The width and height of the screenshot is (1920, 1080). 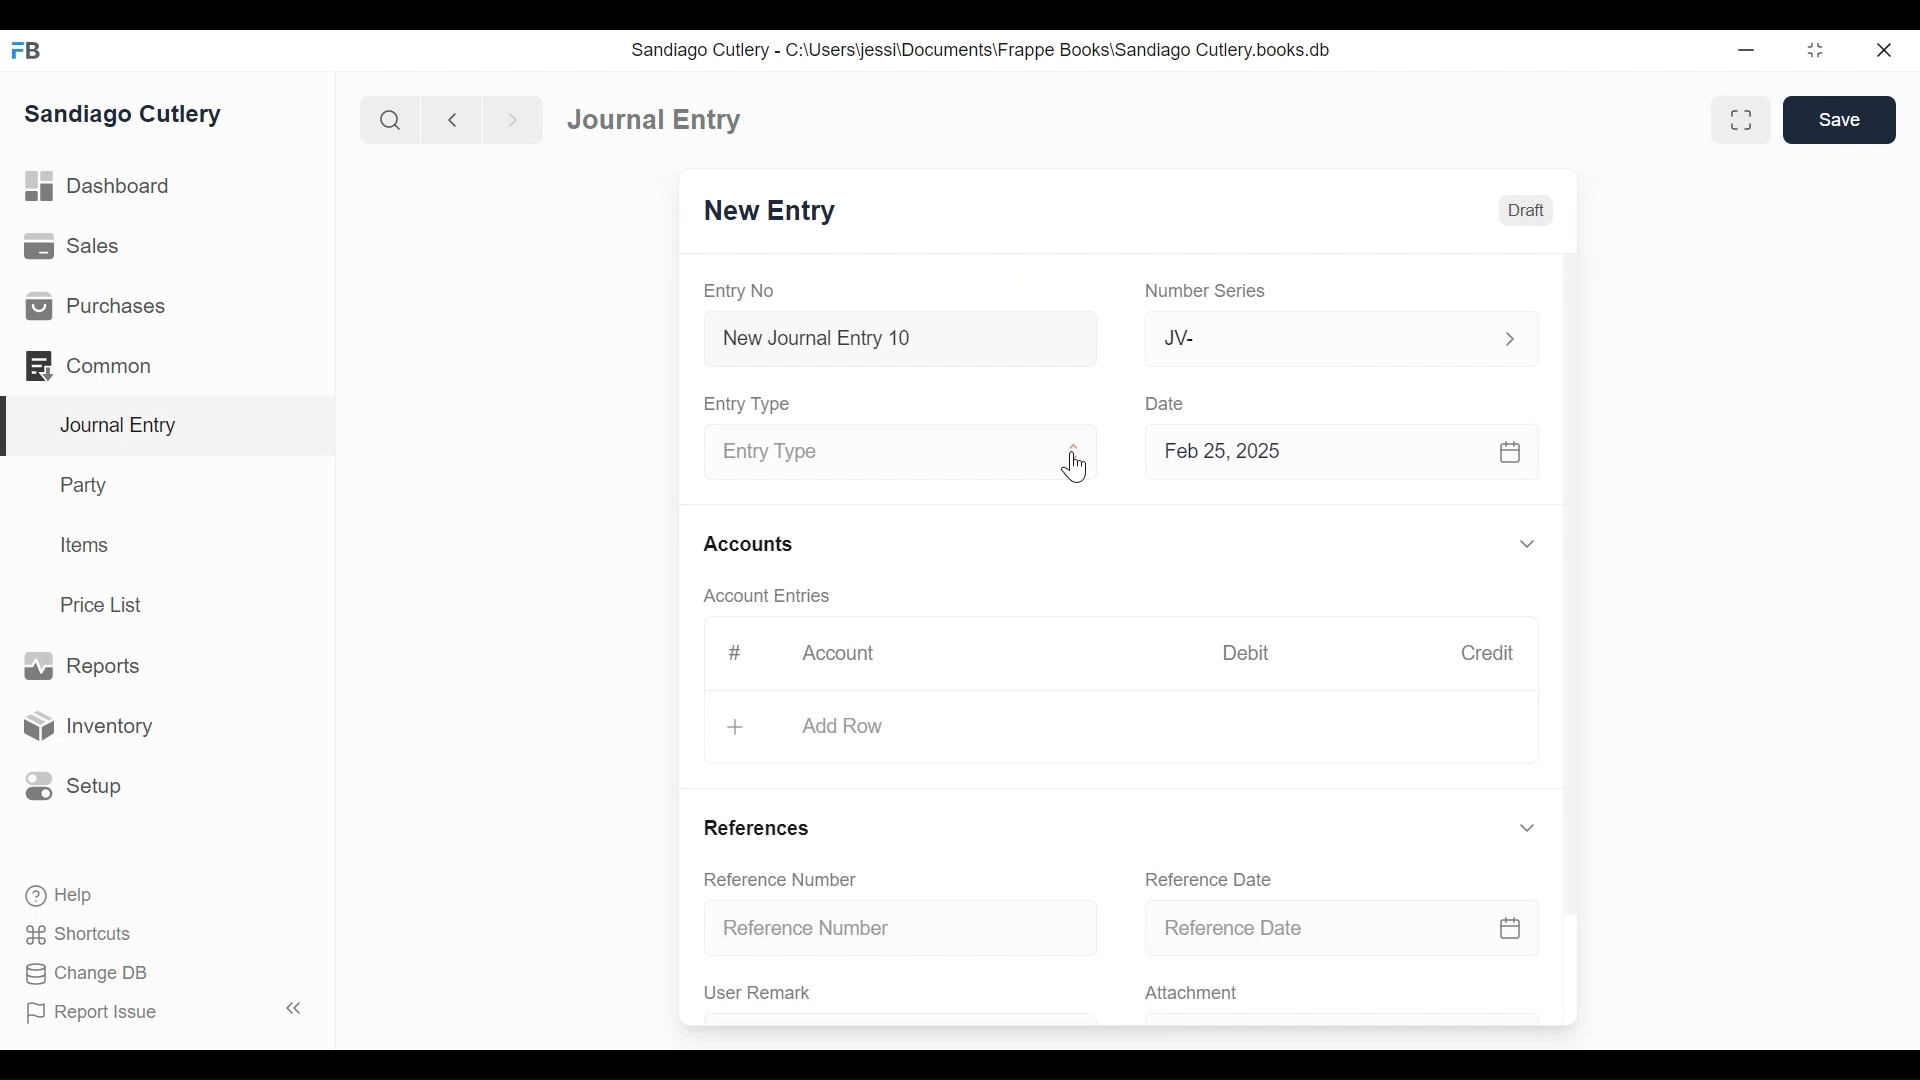 I want to click on Minimize, so click(x=1749, y=51).